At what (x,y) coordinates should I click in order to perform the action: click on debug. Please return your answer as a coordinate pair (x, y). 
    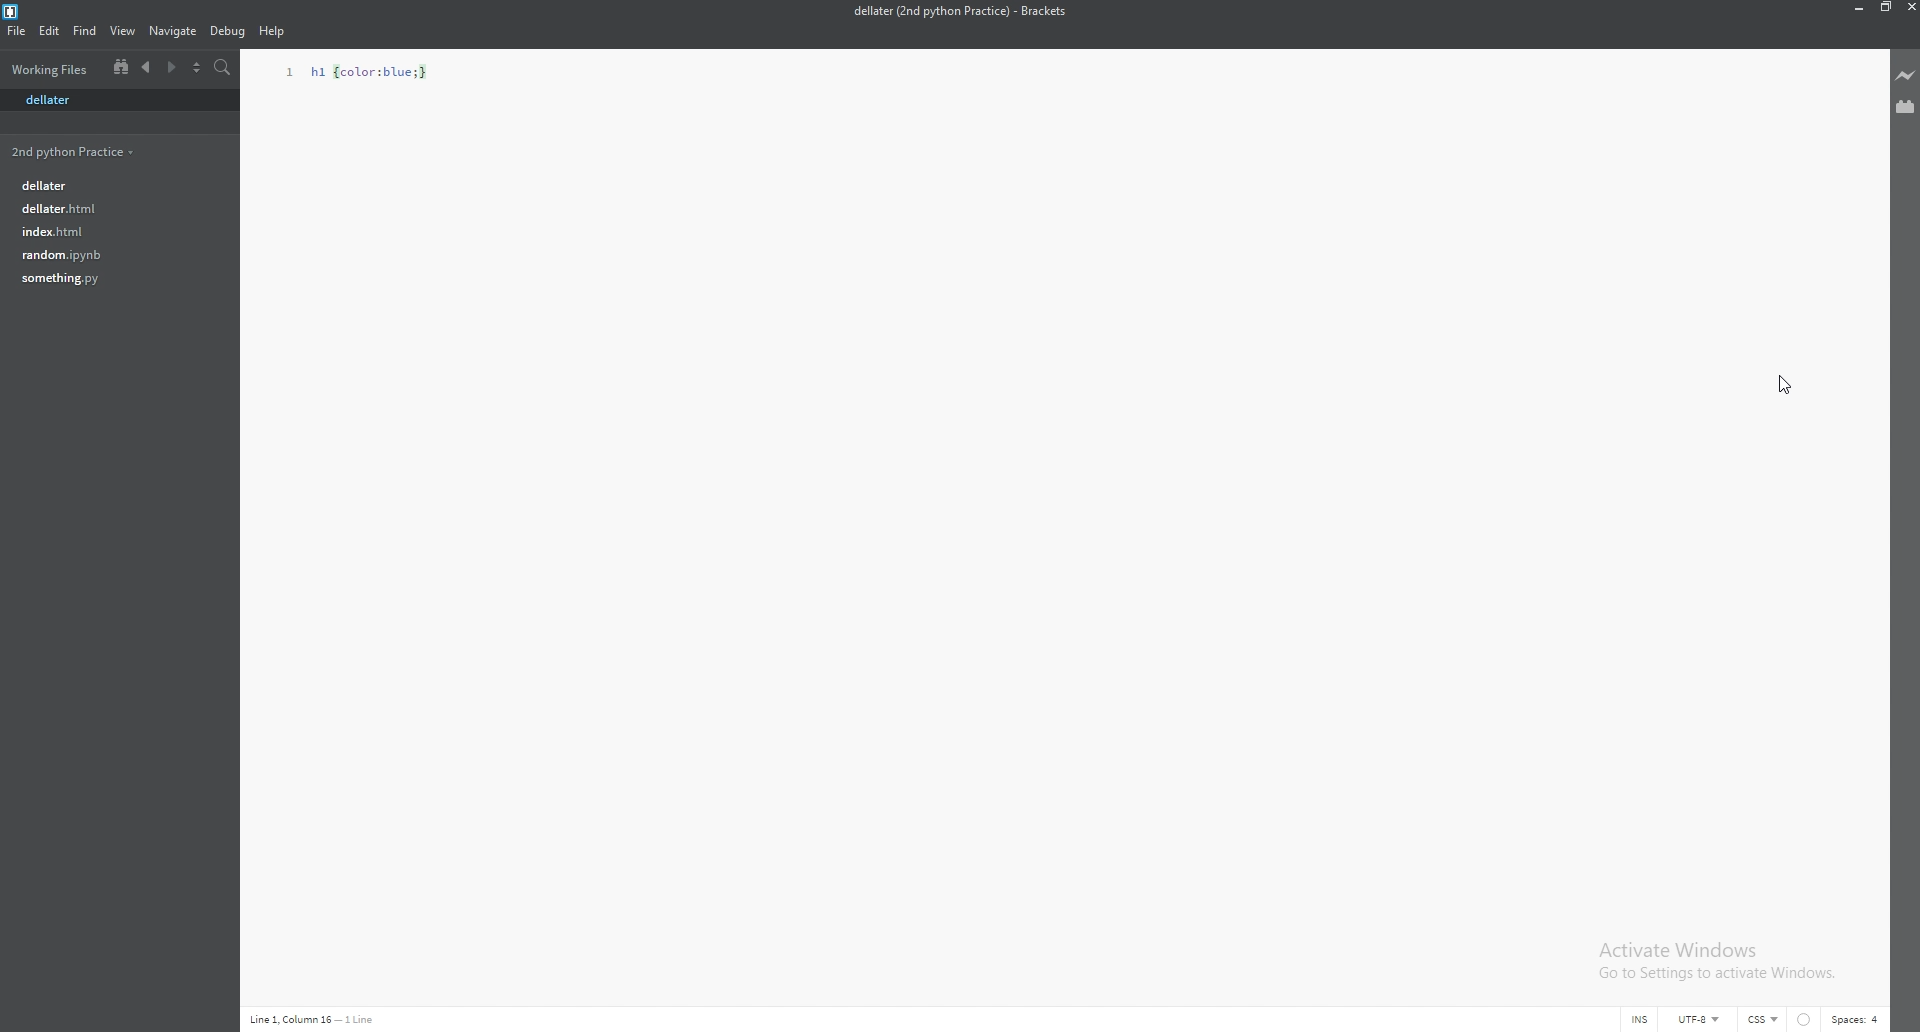
    Looking at the image, I should click on (227, 32).